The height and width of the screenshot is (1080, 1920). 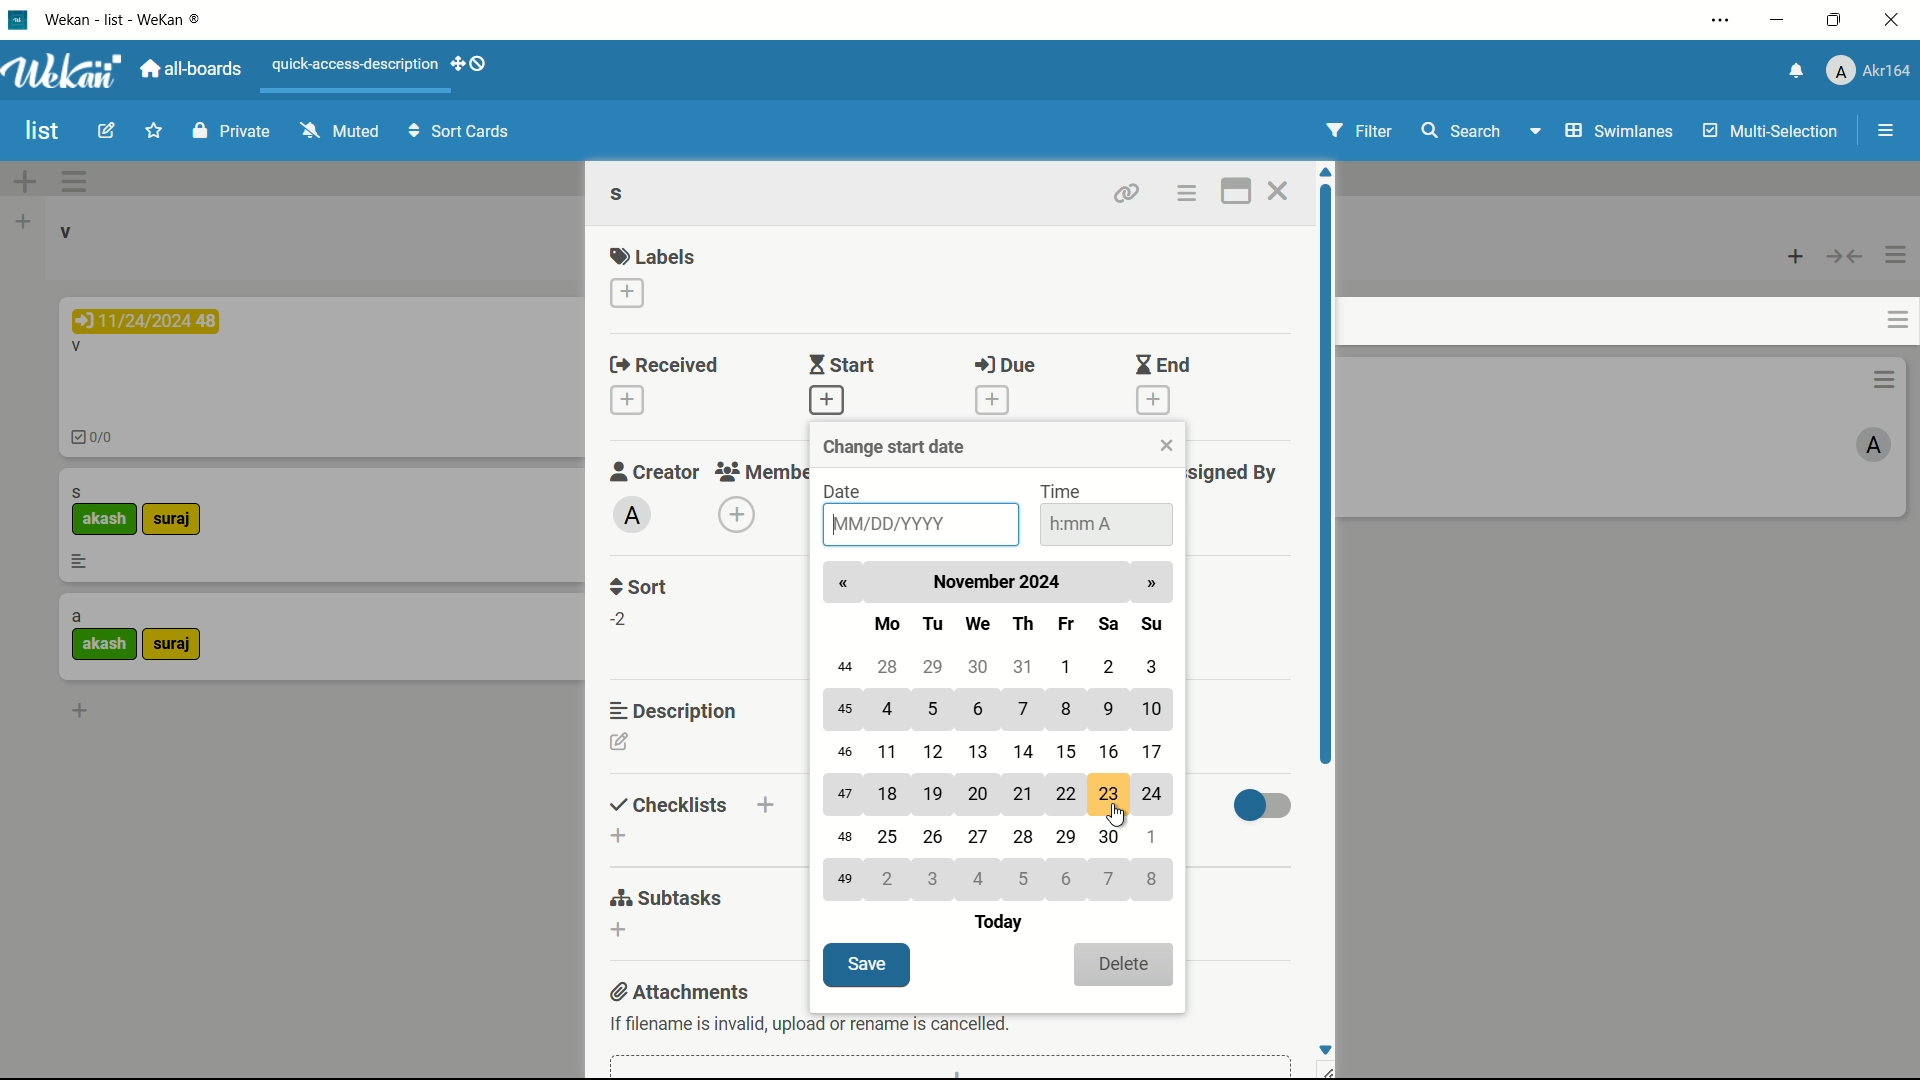 What do you see at coordinates (25, 183) in the screenshot?
I see `add swimlane` at bounding box center [25, 183].